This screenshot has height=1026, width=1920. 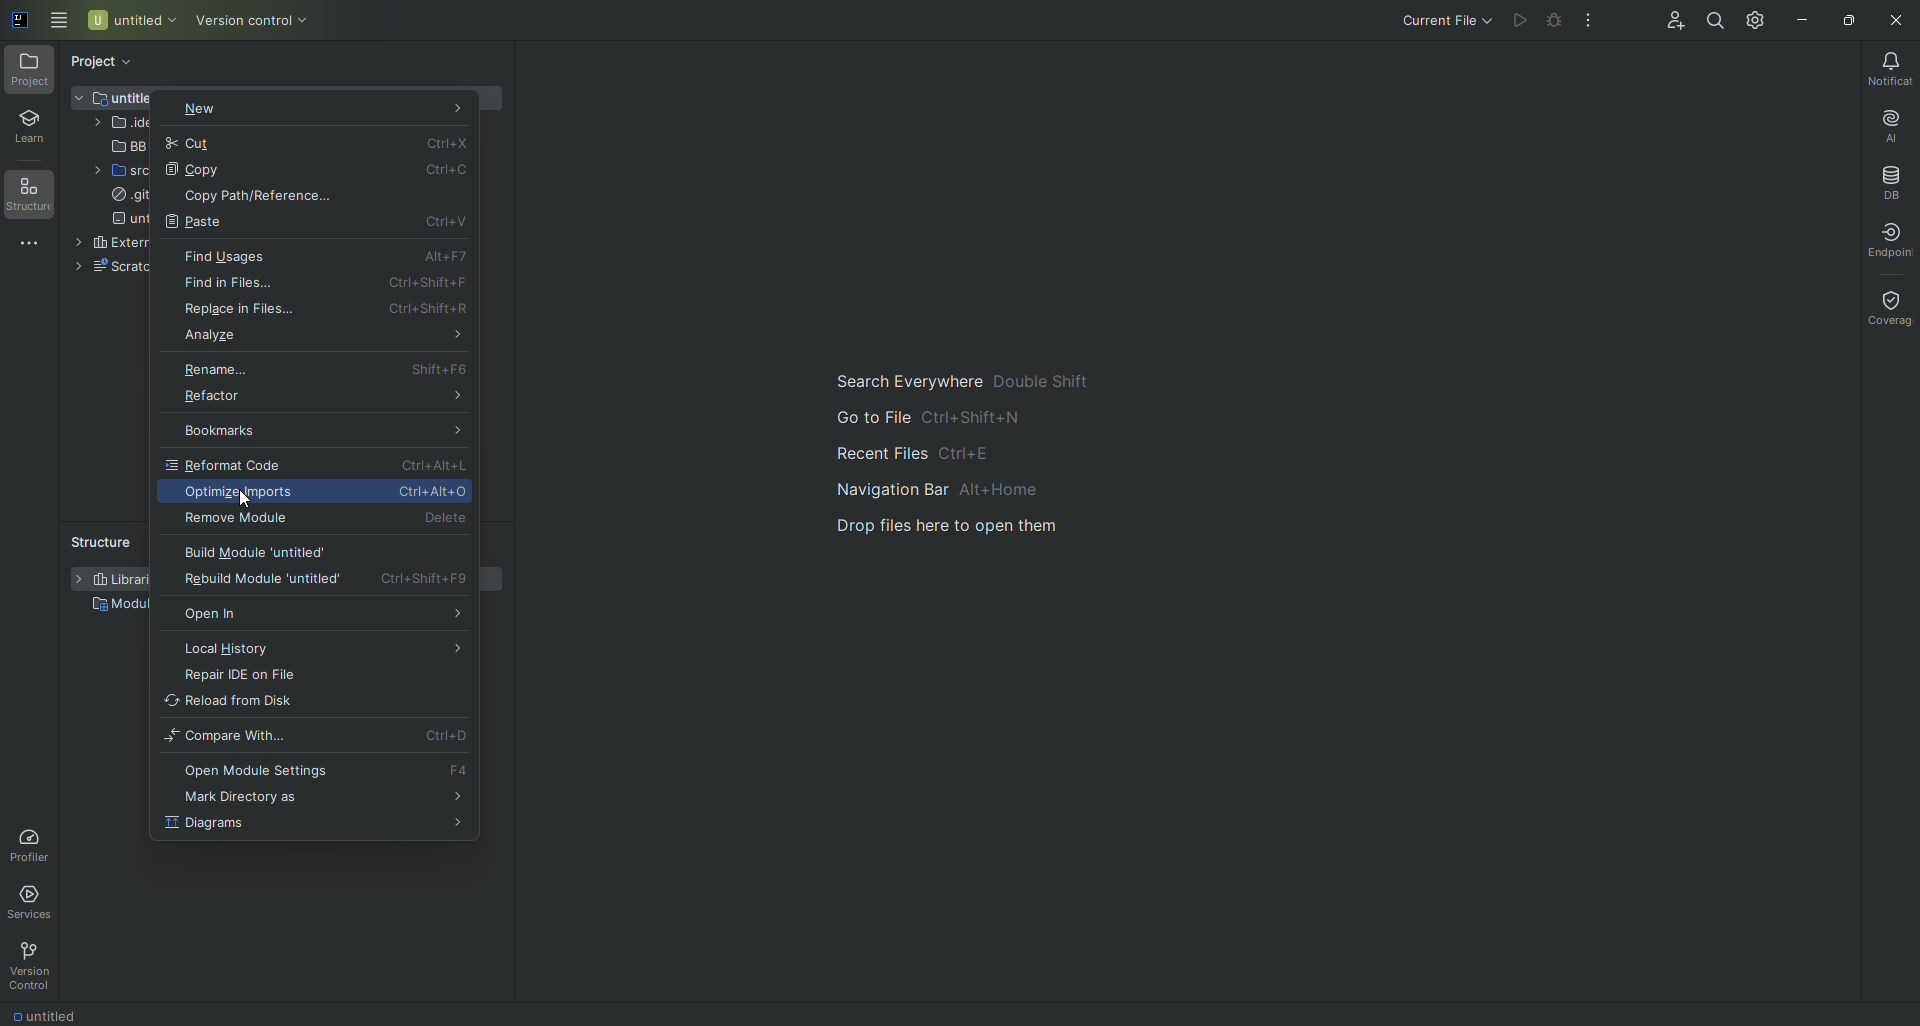 What do you see at coordinates (54, 1015) in the screenshot?
I see `Untitled` at bounding box center [54, 1015].